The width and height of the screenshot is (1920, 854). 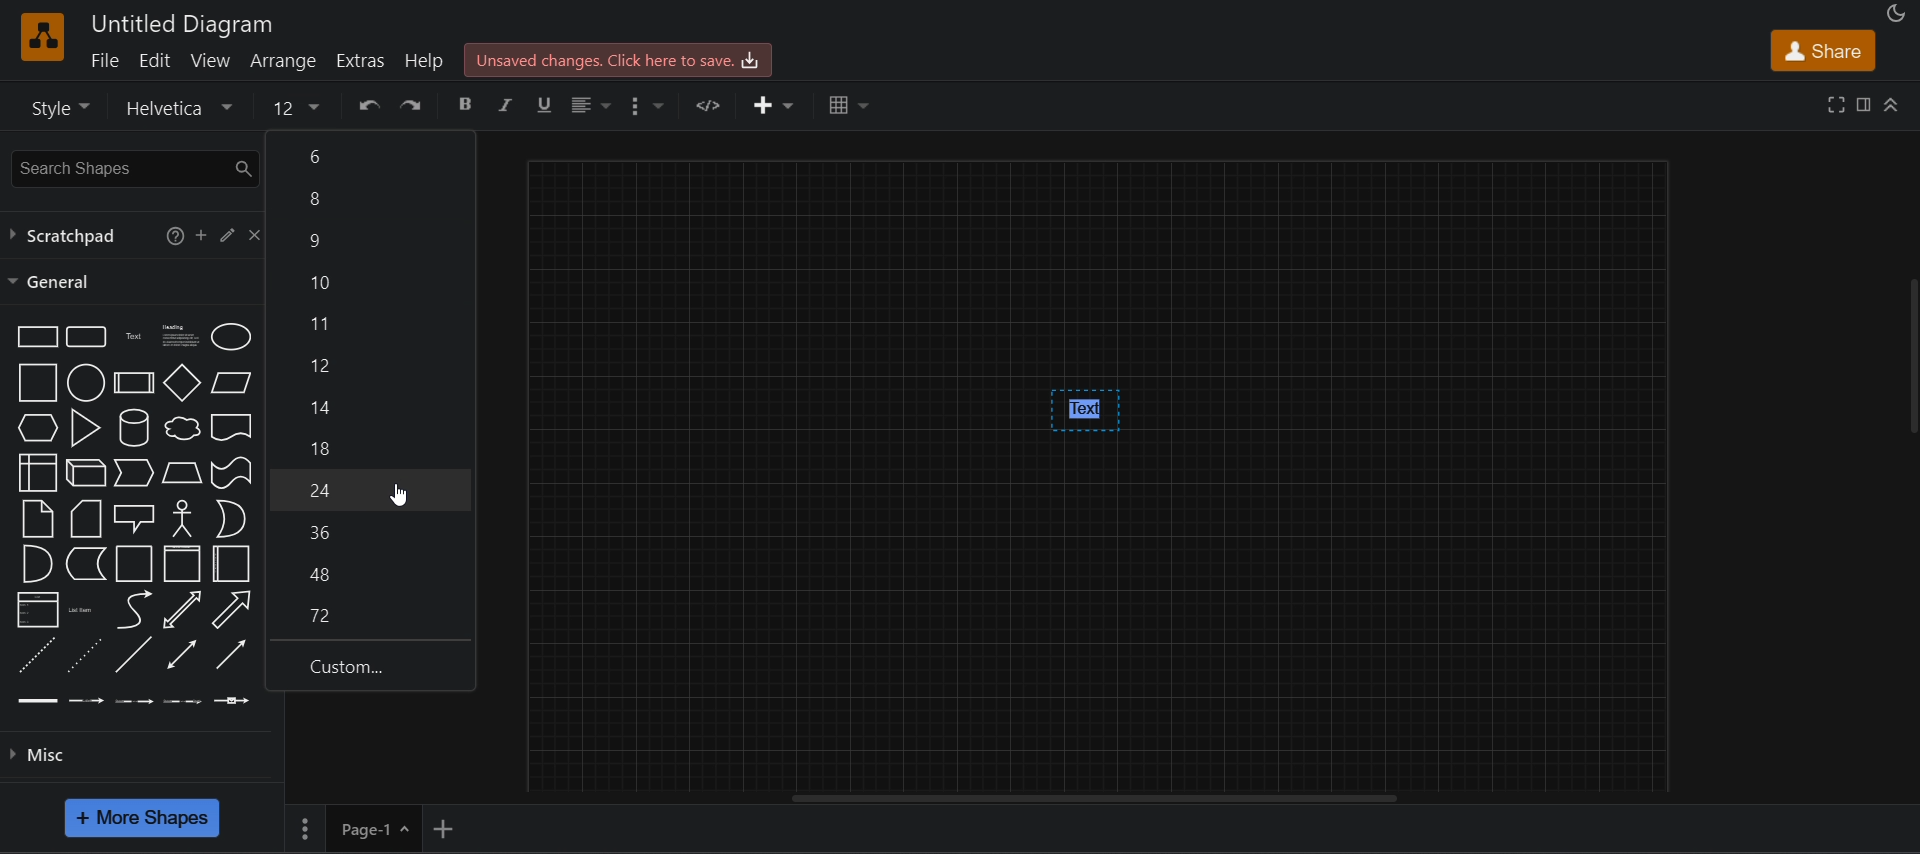 I want to click on 8, so click(x=370, y=446).